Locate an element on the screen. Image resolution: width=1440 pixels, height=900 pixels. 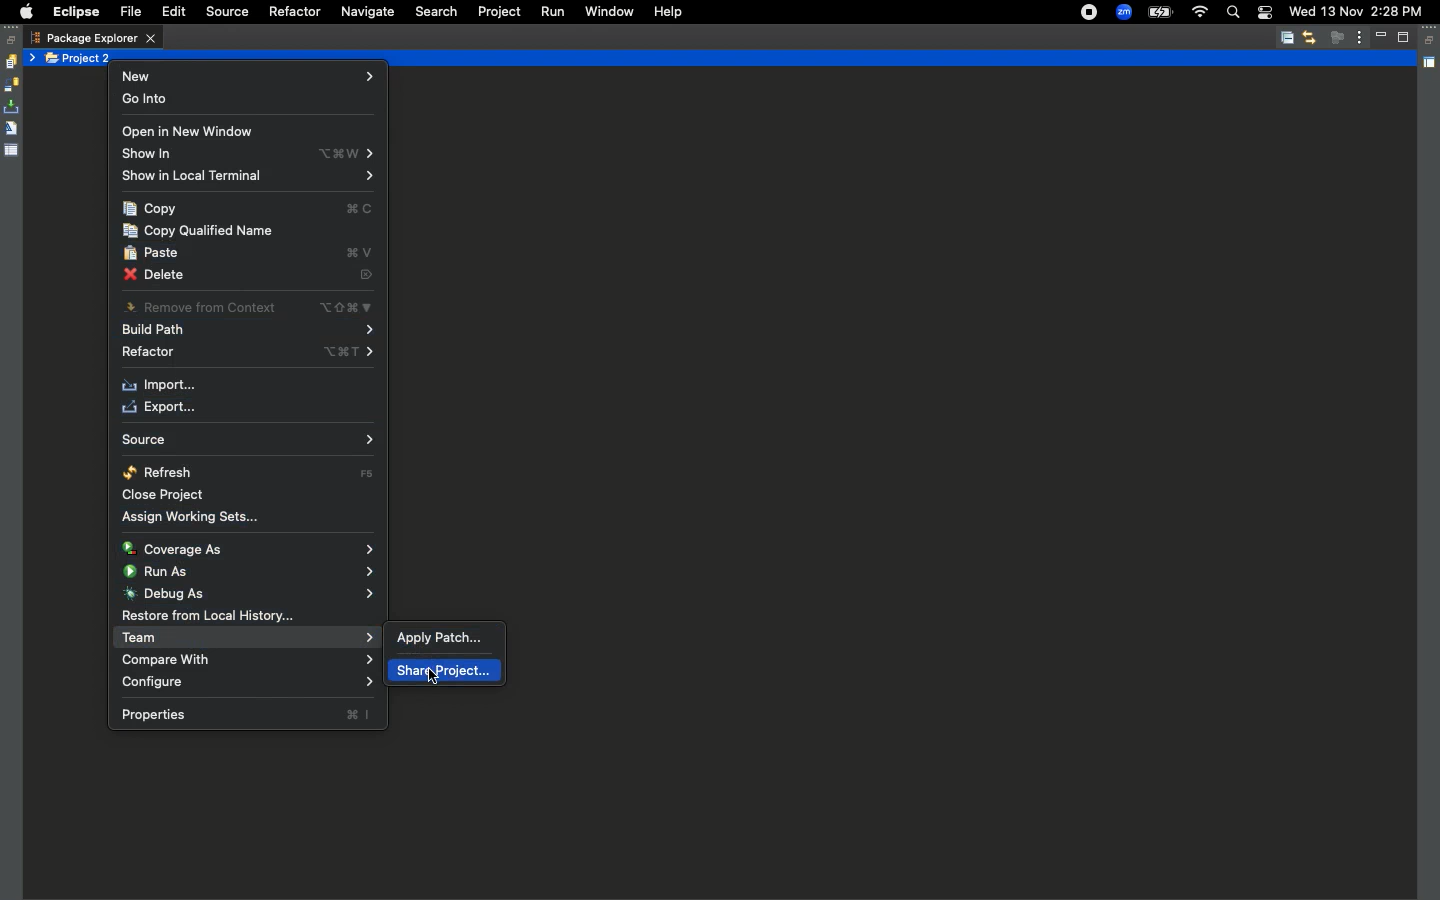
Properties is located at coordinates (246, 714).